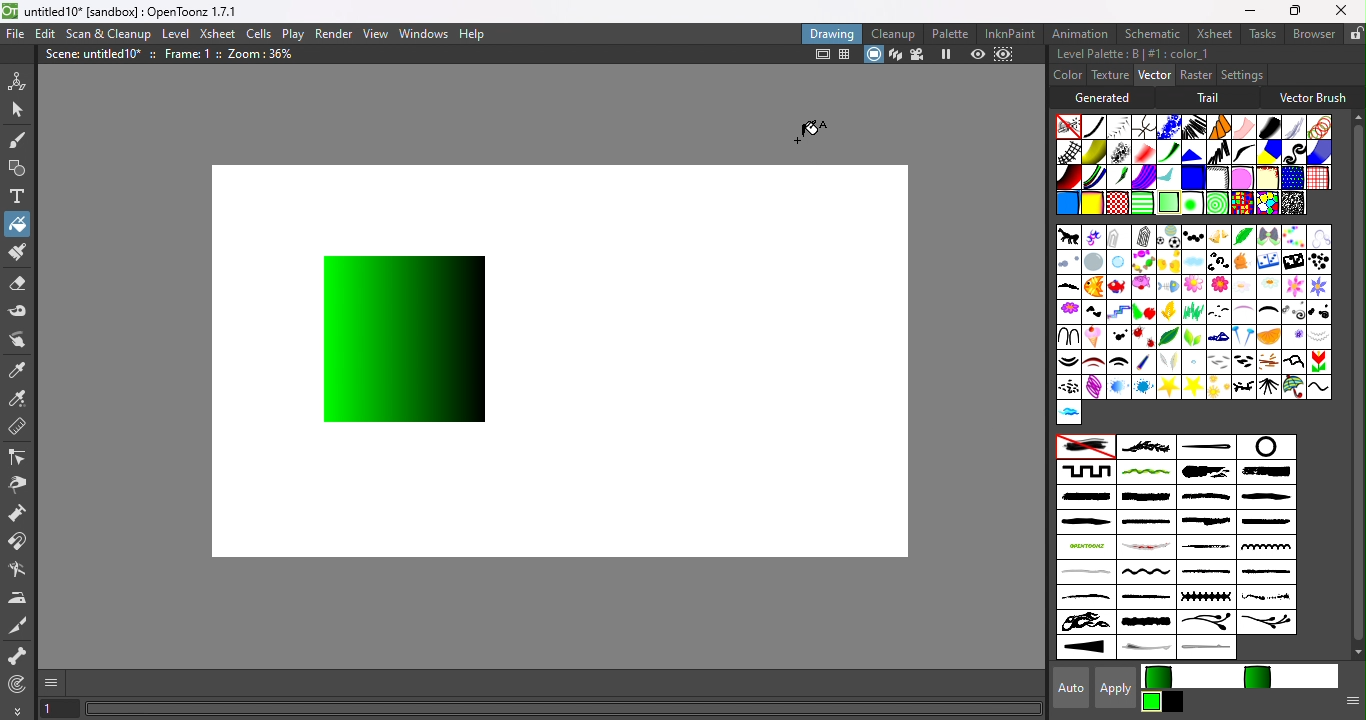  I want to click on Stained glass, so click(1241, 202).